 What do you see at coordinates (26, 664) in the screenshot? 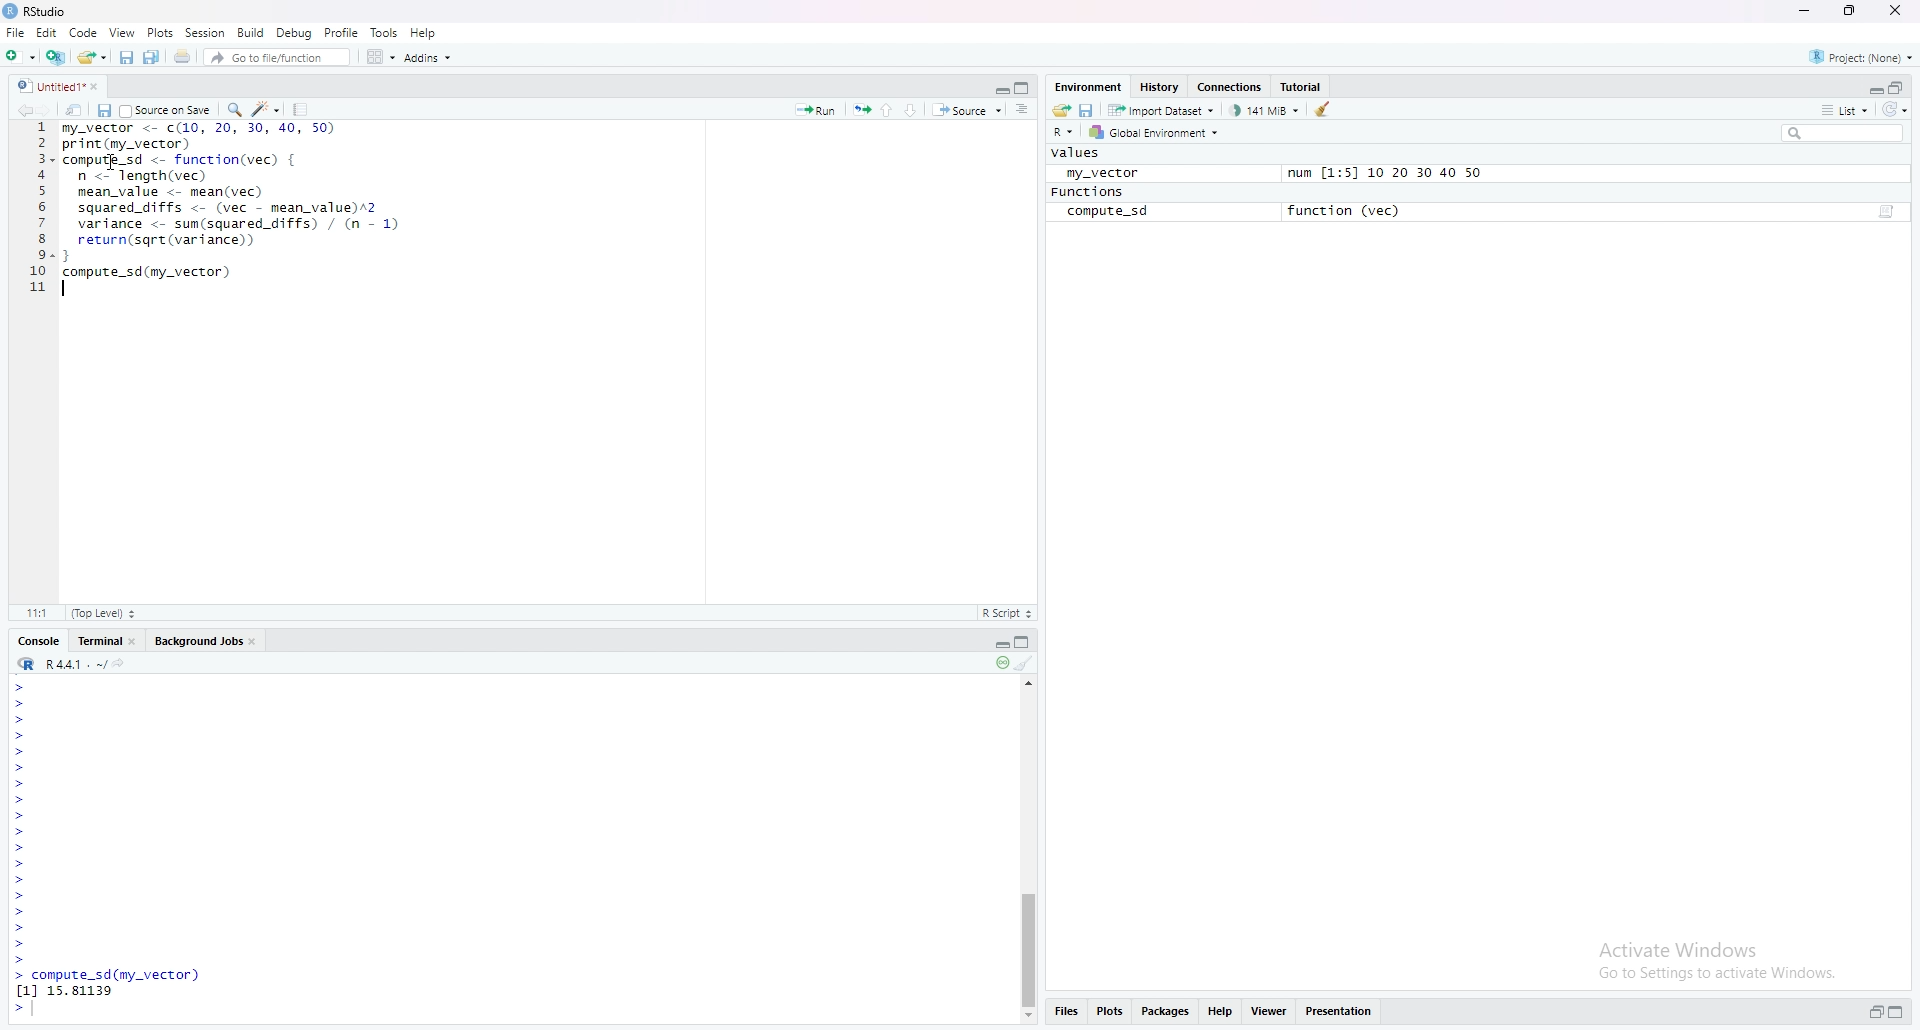
I see `RStudio logo` at bounding box center [26, 664].